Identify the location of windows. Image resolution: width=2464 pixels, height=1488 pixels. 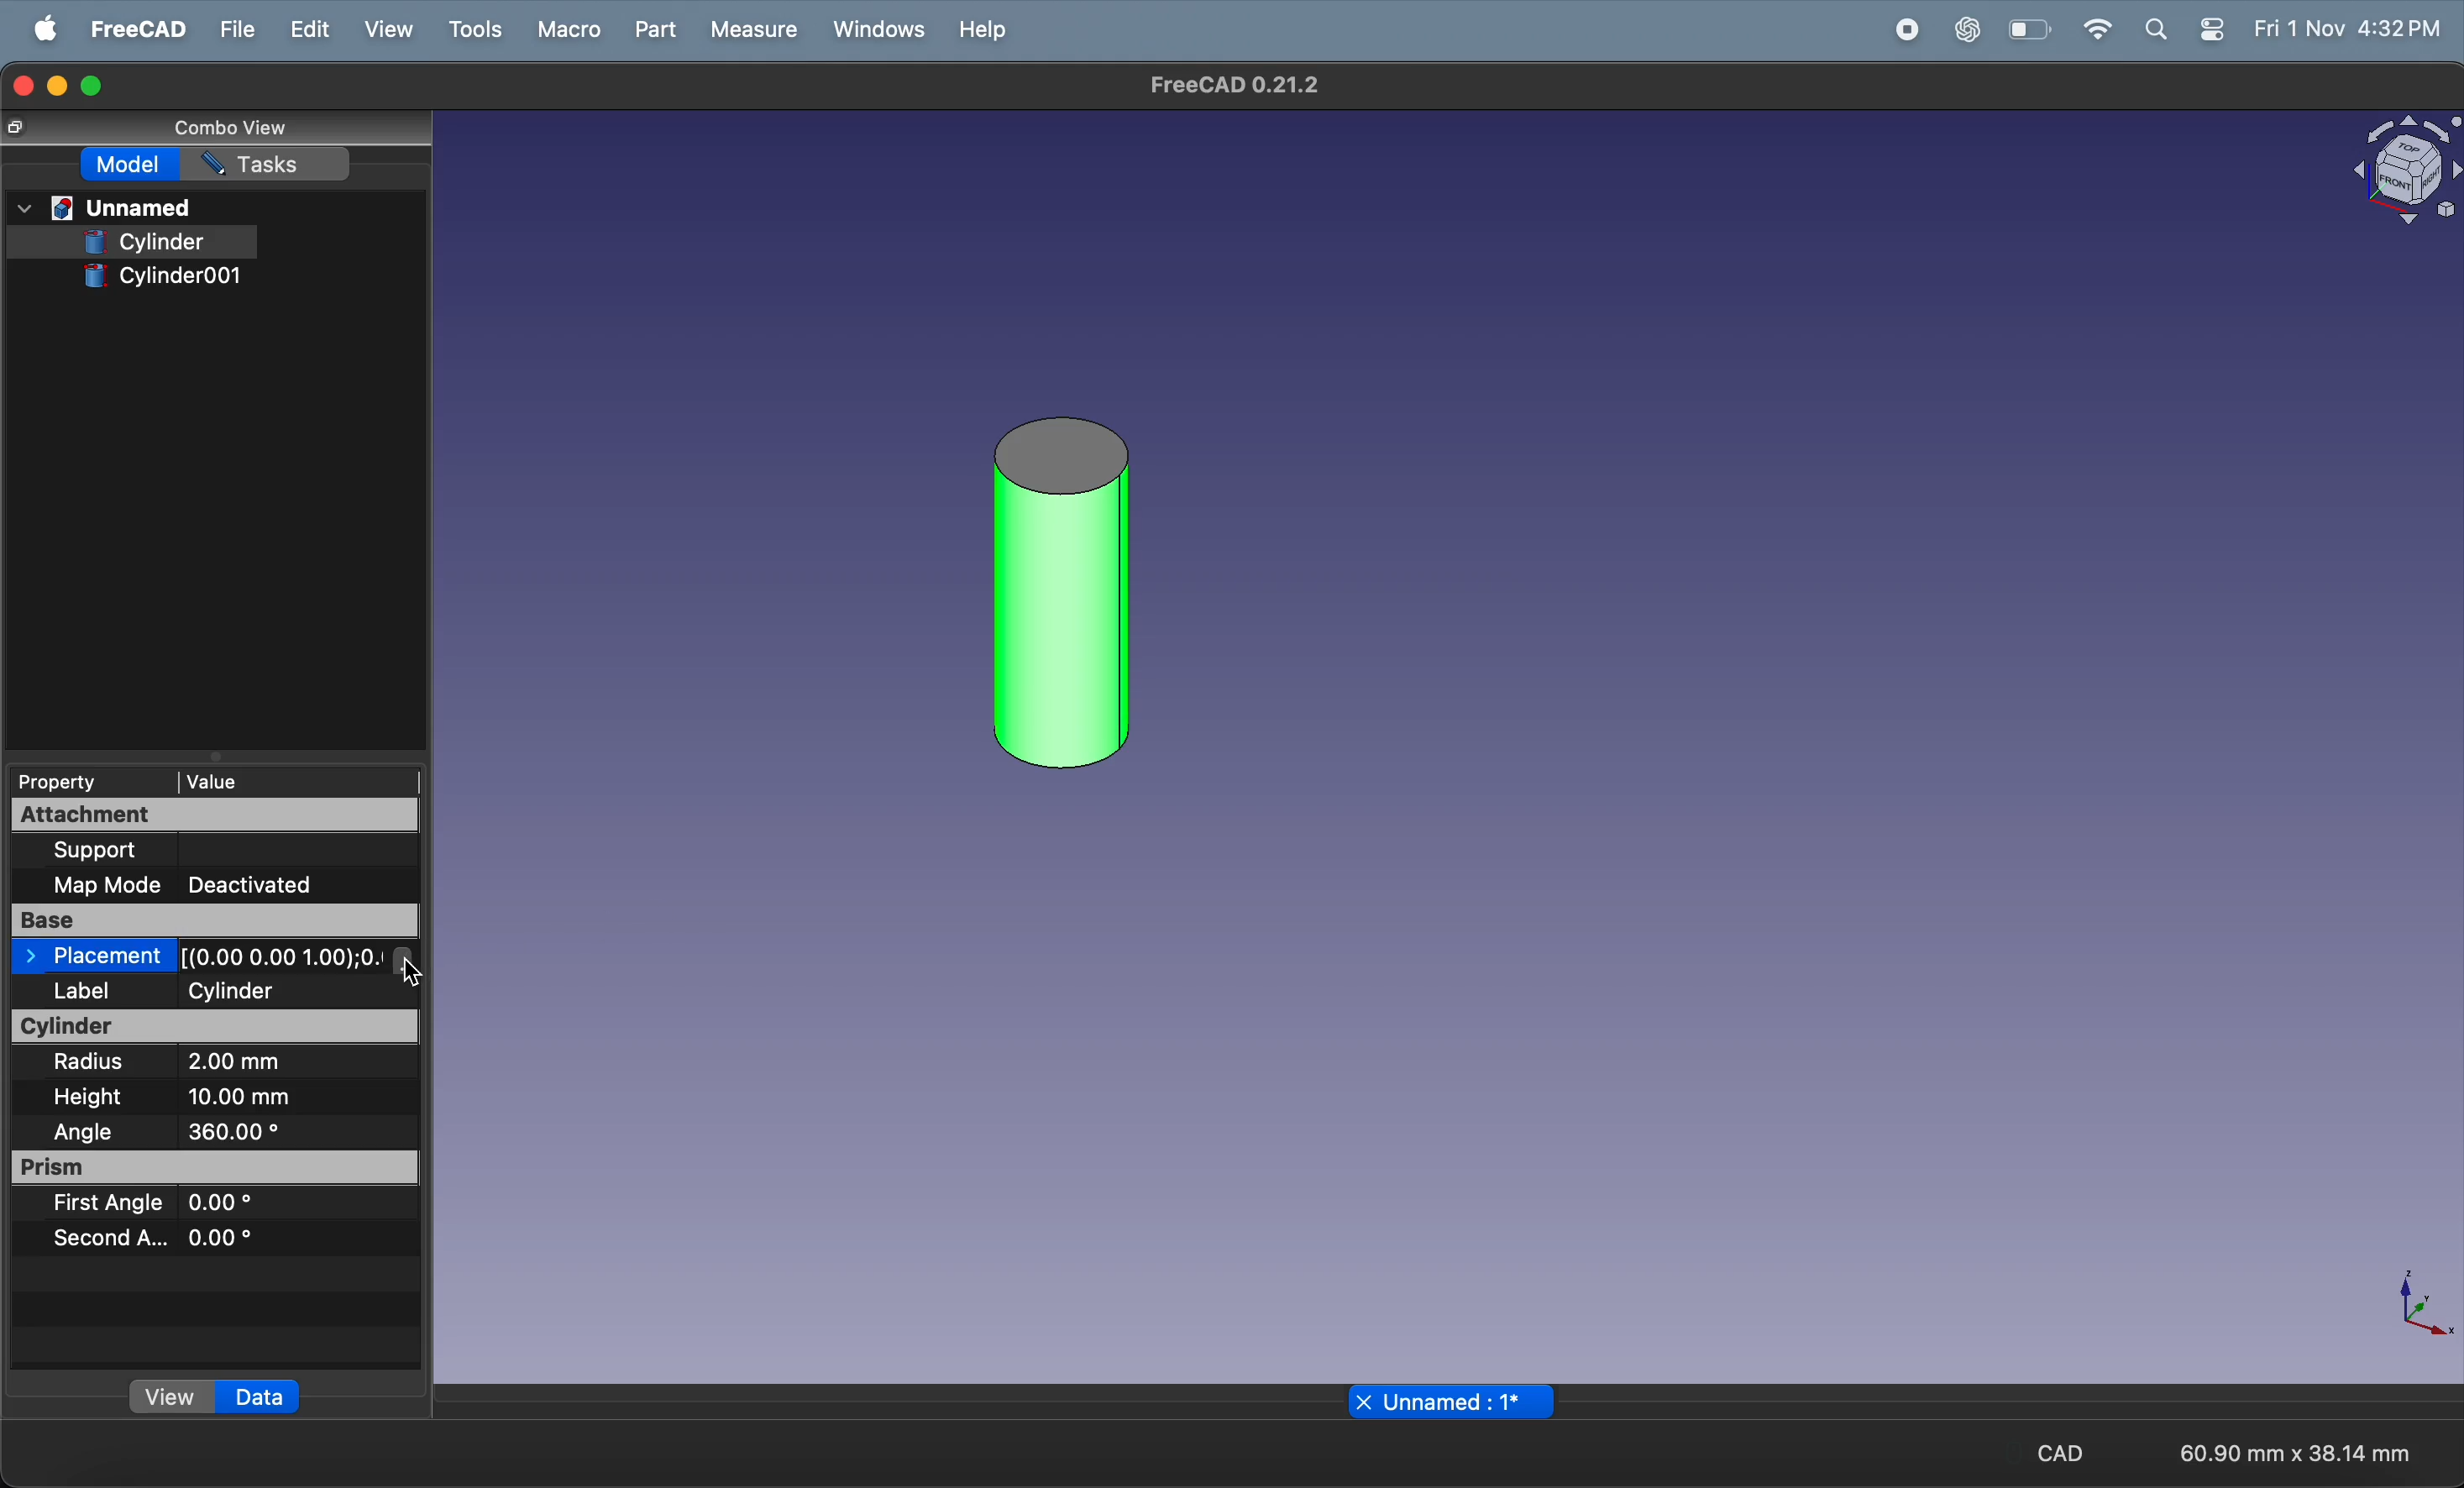
(871, 32).